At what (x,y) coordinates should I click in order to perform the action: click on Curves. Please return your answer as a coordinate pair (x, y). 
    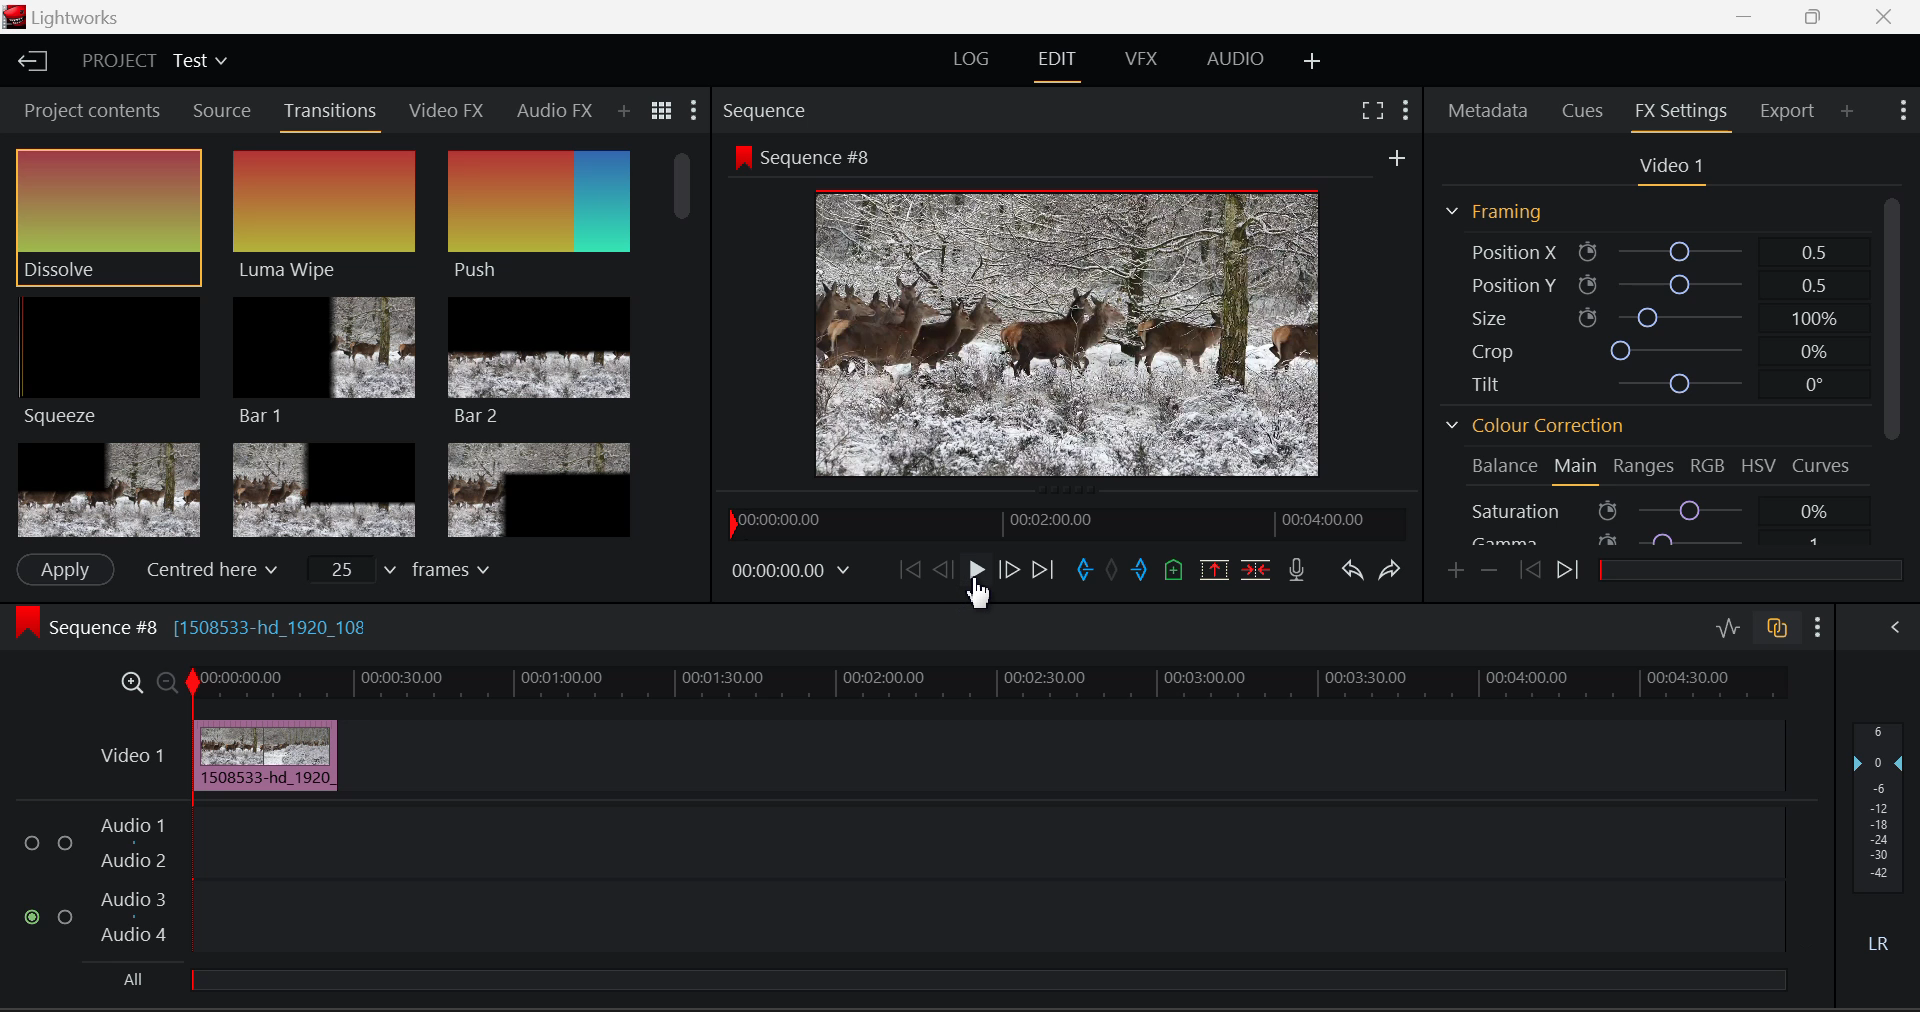
    Looking at the image, I should click on (1823, 466).